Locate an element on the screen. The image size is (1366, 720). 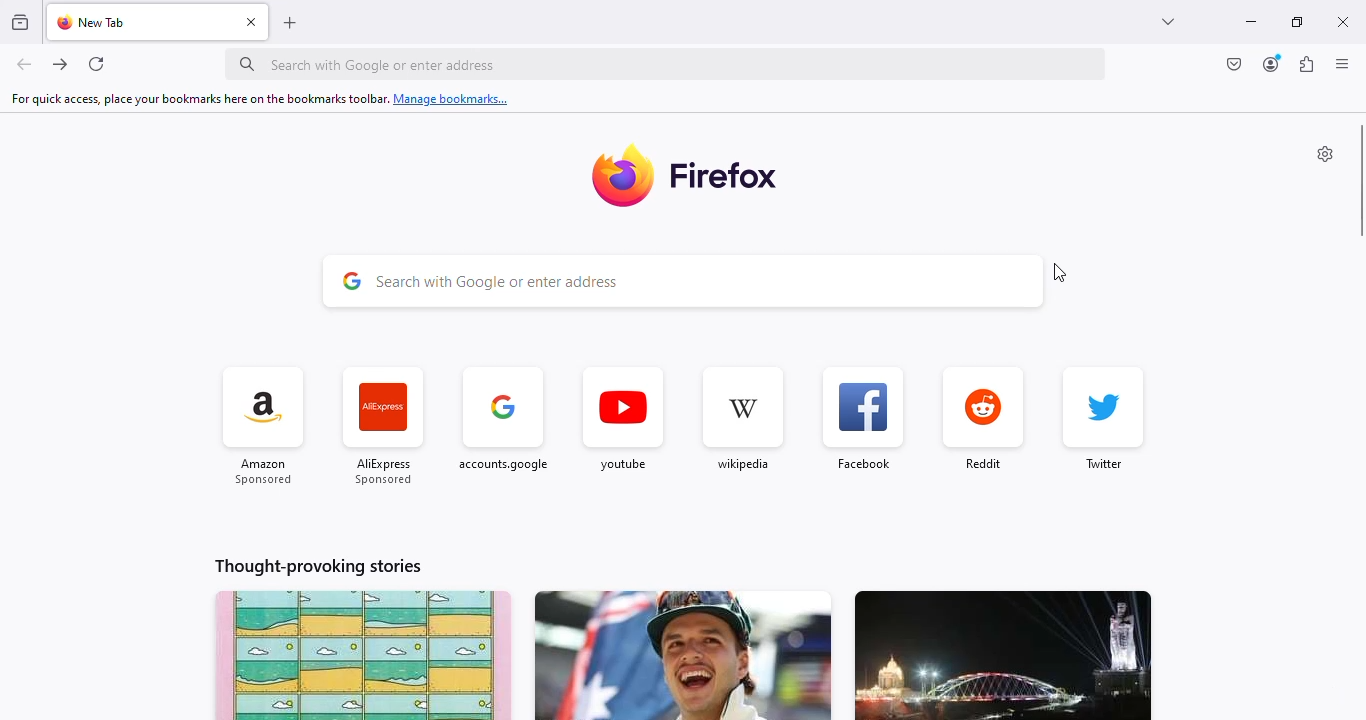
search is located at coordinates (666, 63).